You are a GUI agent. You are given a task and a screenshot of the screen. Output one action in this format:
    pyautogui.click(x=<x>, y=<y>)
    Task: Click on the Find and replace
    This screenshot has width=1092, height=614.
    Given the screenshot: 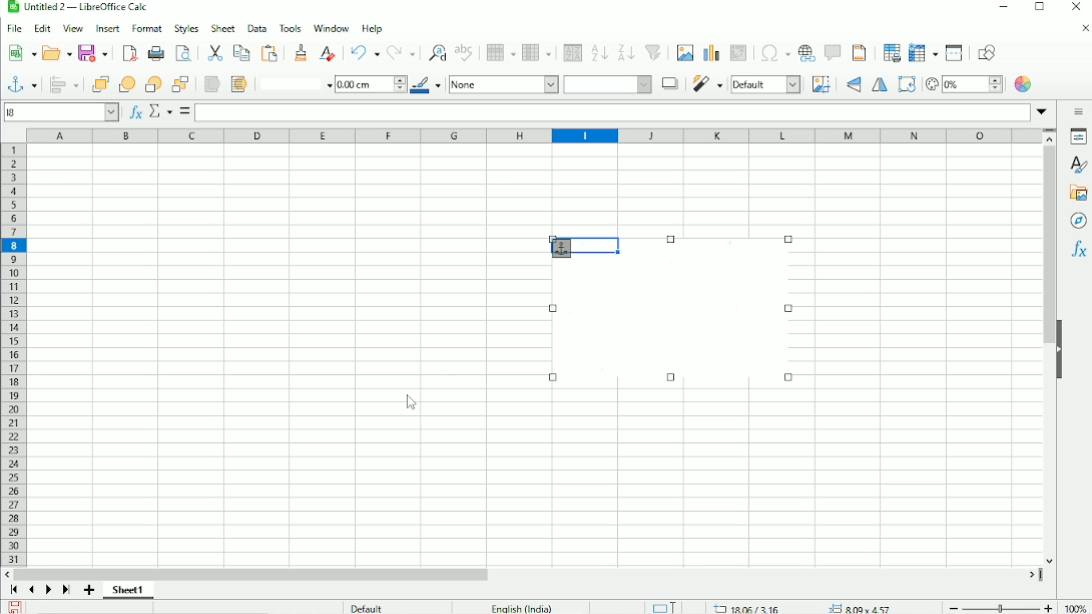 What is the action you would take?
    pyautogui.click(x=437, y=51)
    